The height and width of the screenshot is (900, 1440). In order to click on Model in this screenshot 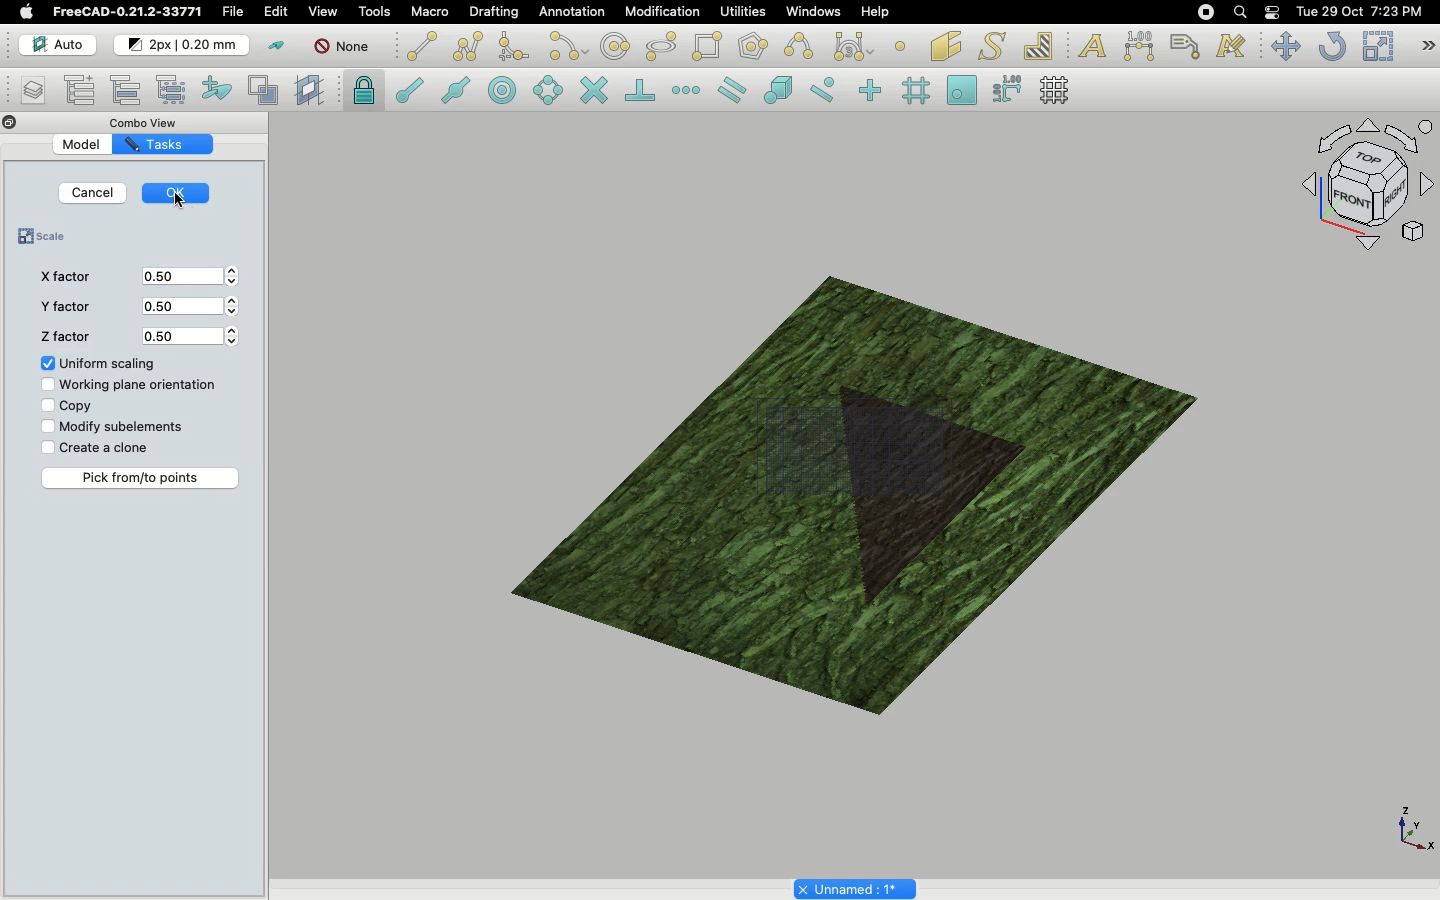, I will do `click(83, 145)`.